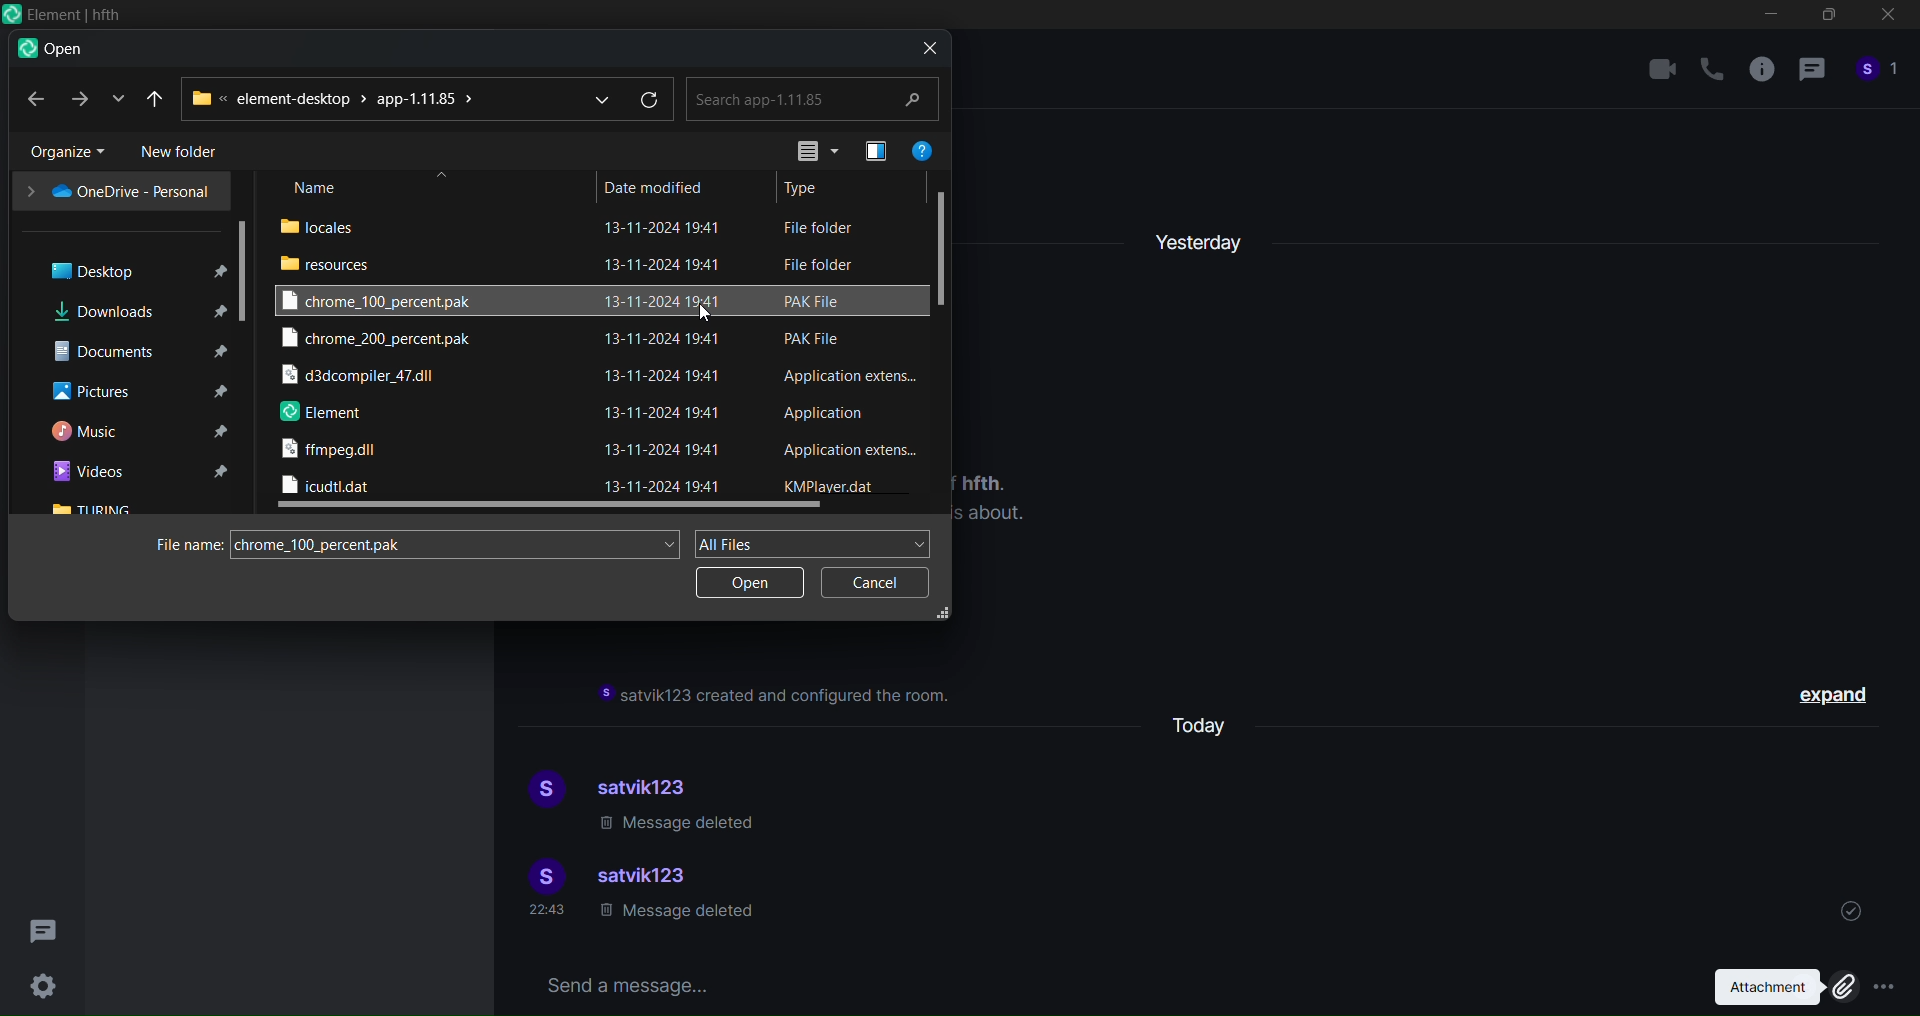 This screenshot has height=1016, width=1920. What do you see at coordinates (750, 583) in the screenshot?
I see `open` at bounding box center [750, 583].